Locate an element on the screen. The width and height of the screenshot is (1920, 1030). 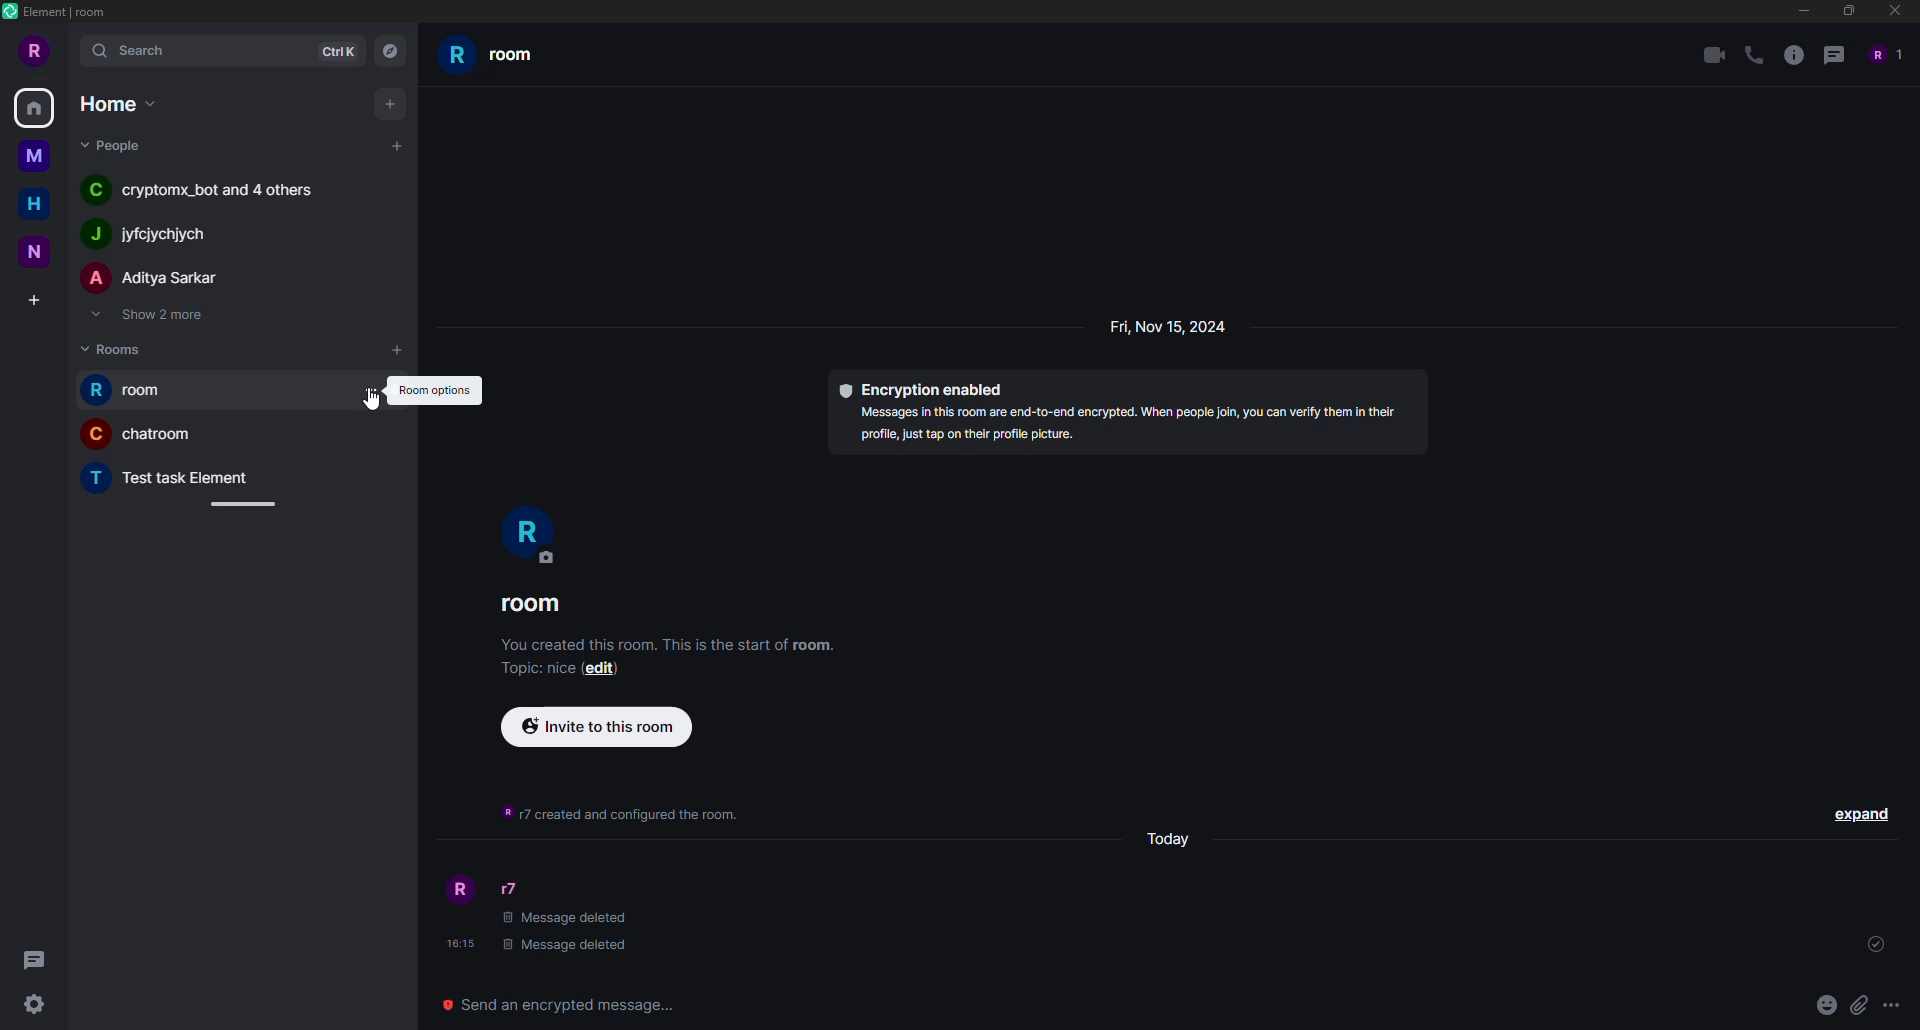
attach is located at coordinates (1858, 1004).